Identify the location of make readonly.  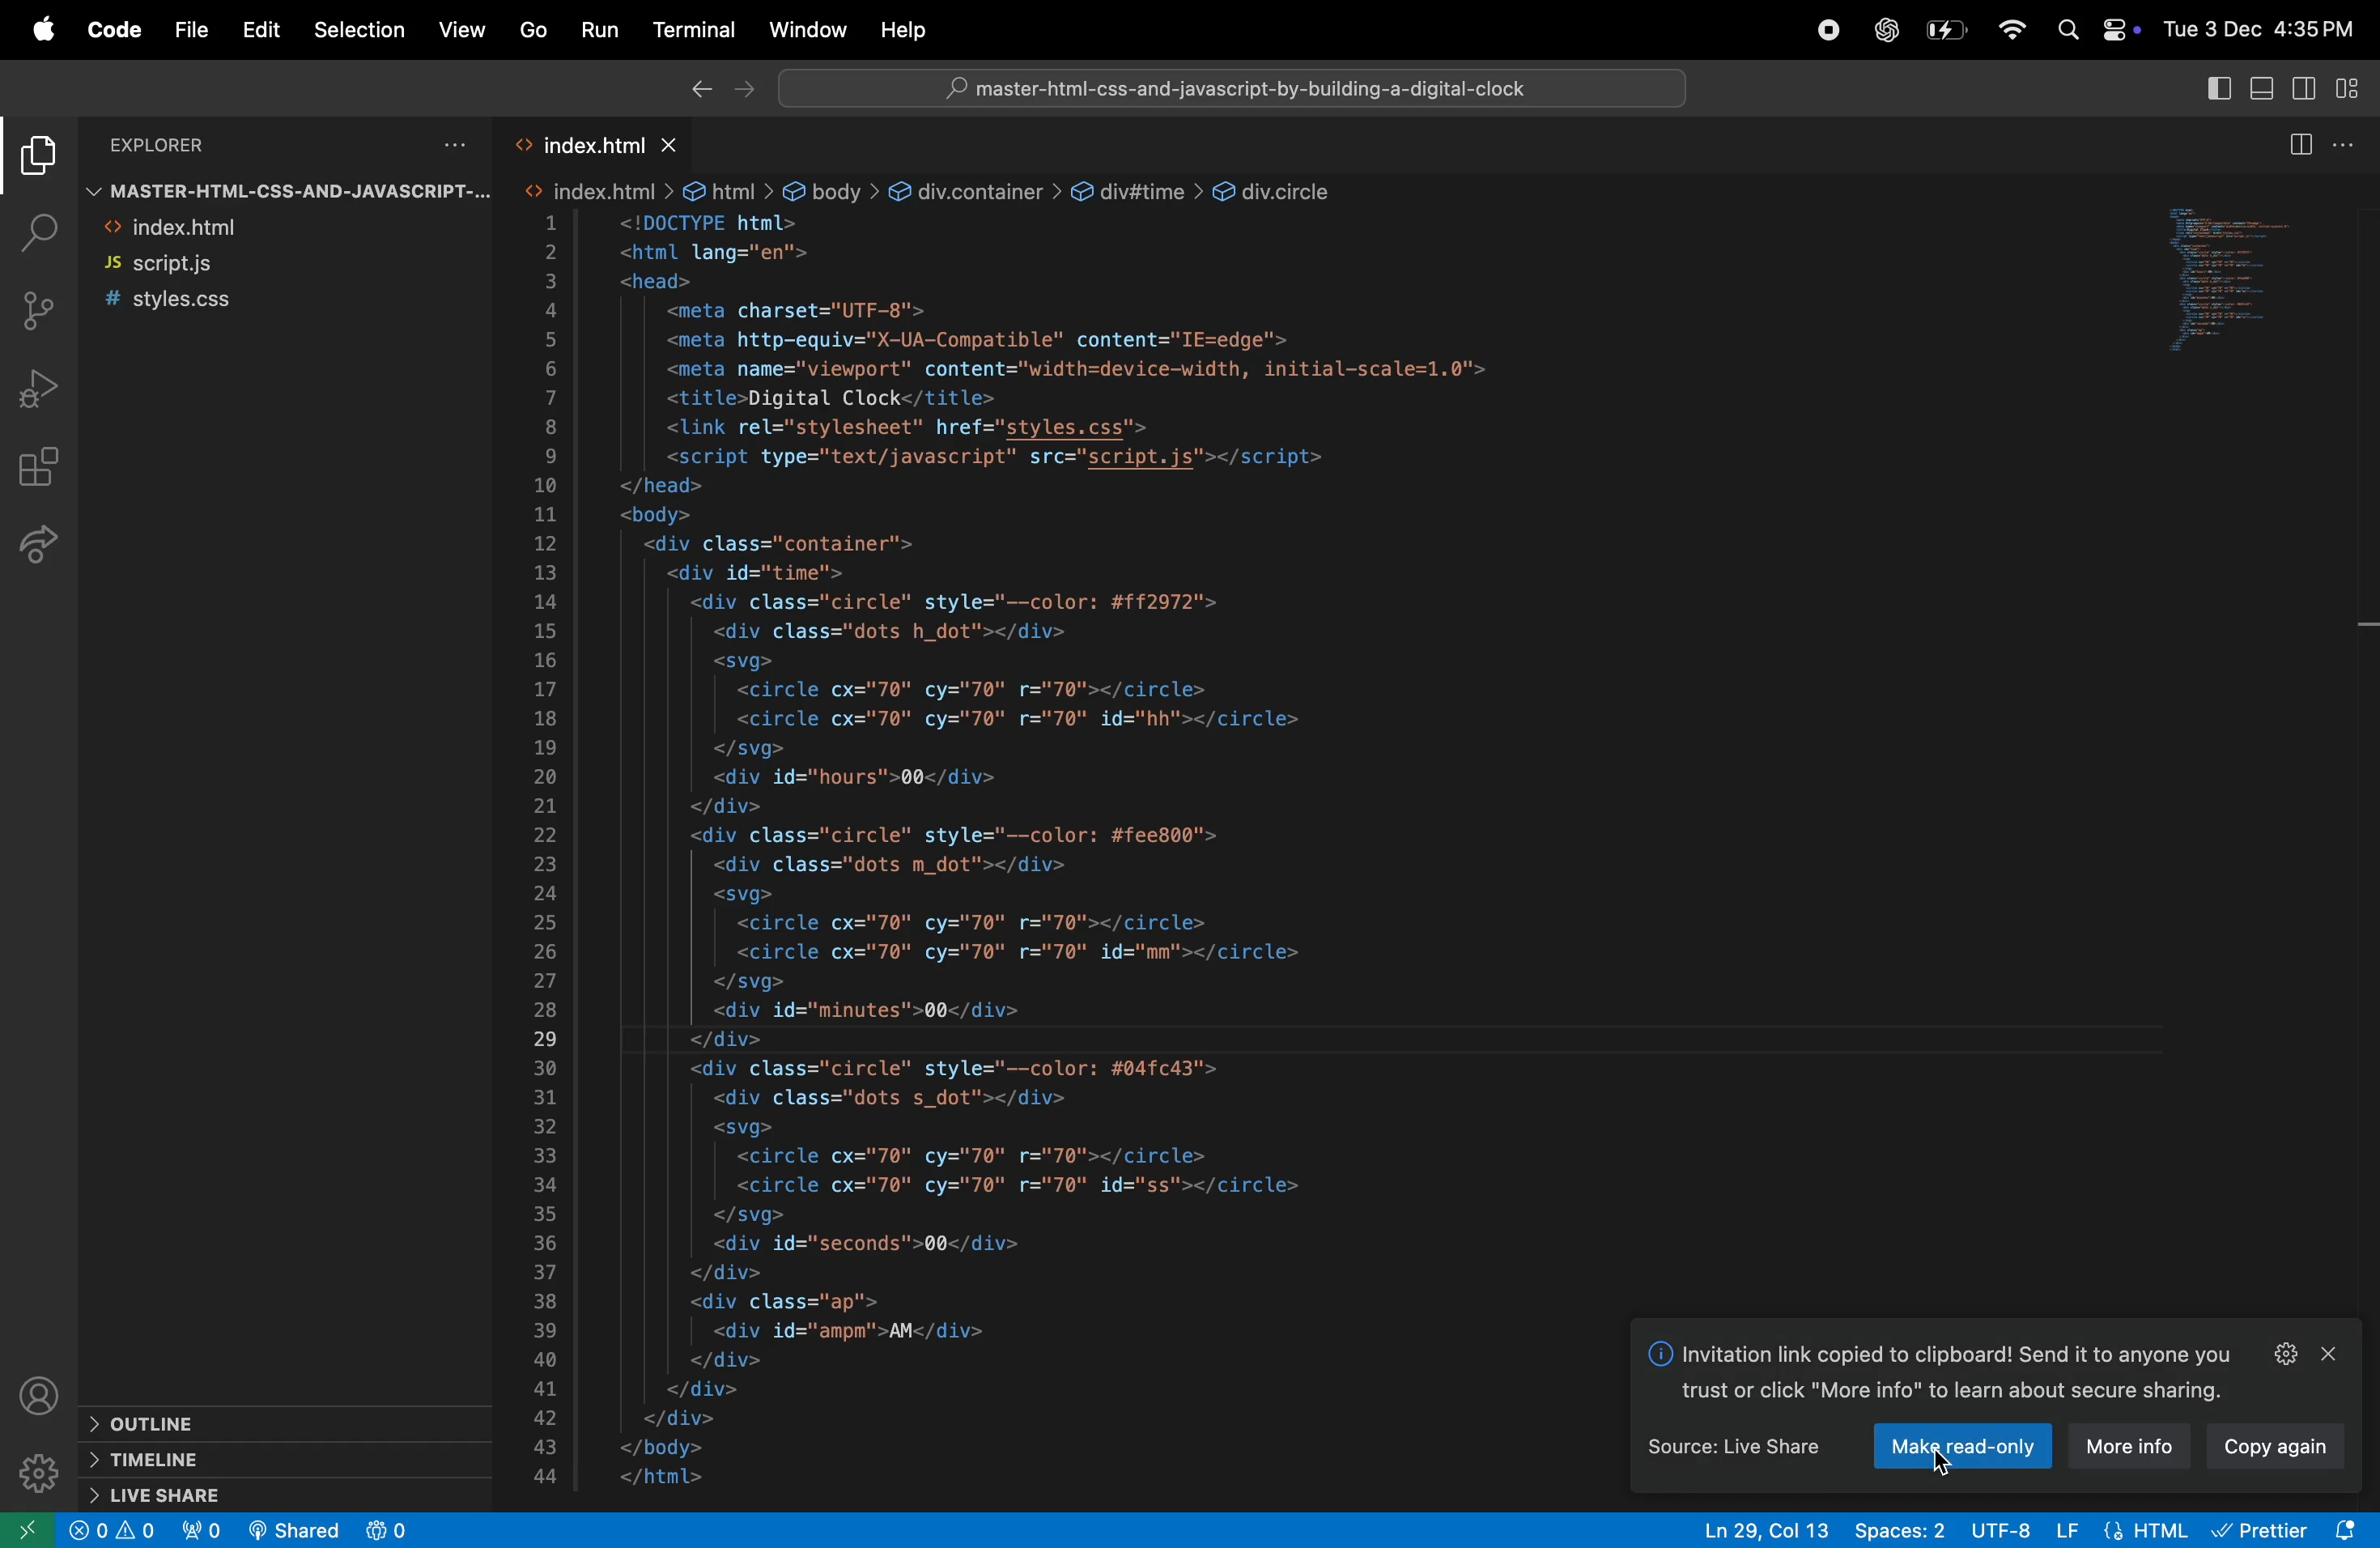
(2012, 1448).